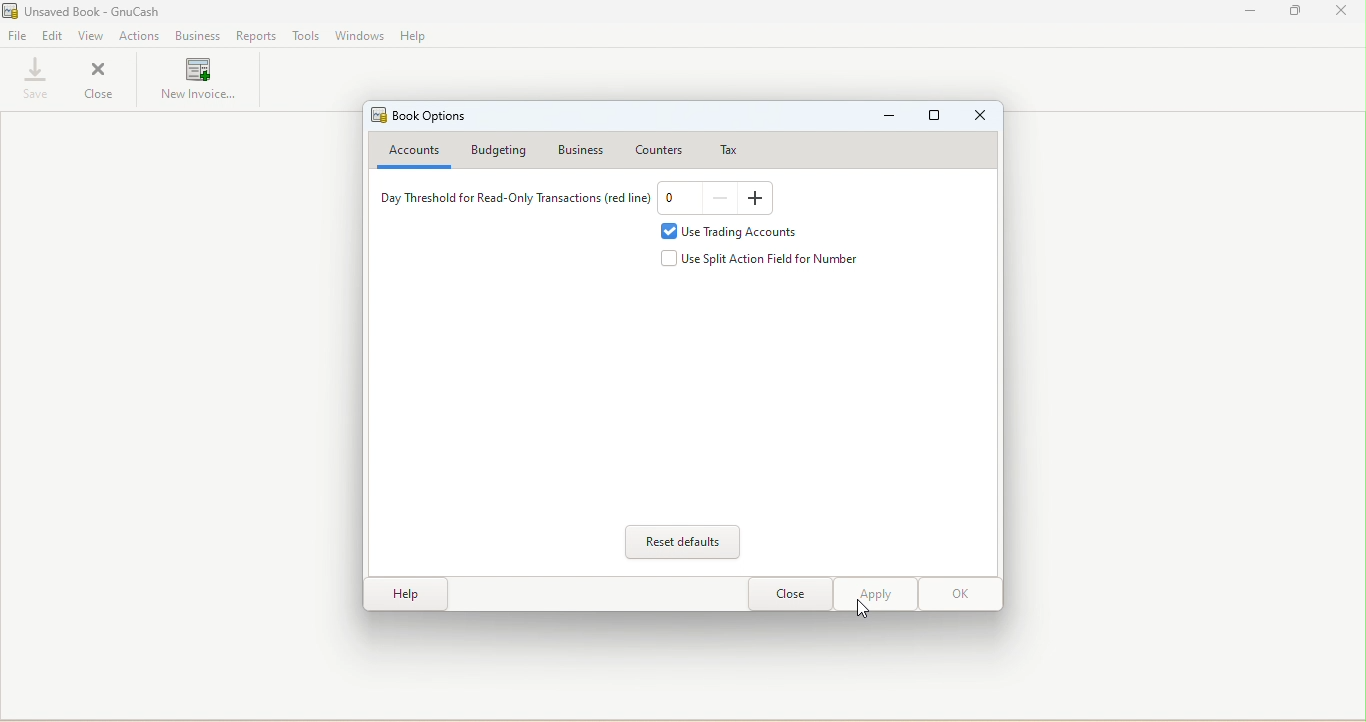 This screenshot has height=722, width=1366. Describe the element at coordinates (767, 259) in the screenshot. I see `Use split action field for number` at that location.